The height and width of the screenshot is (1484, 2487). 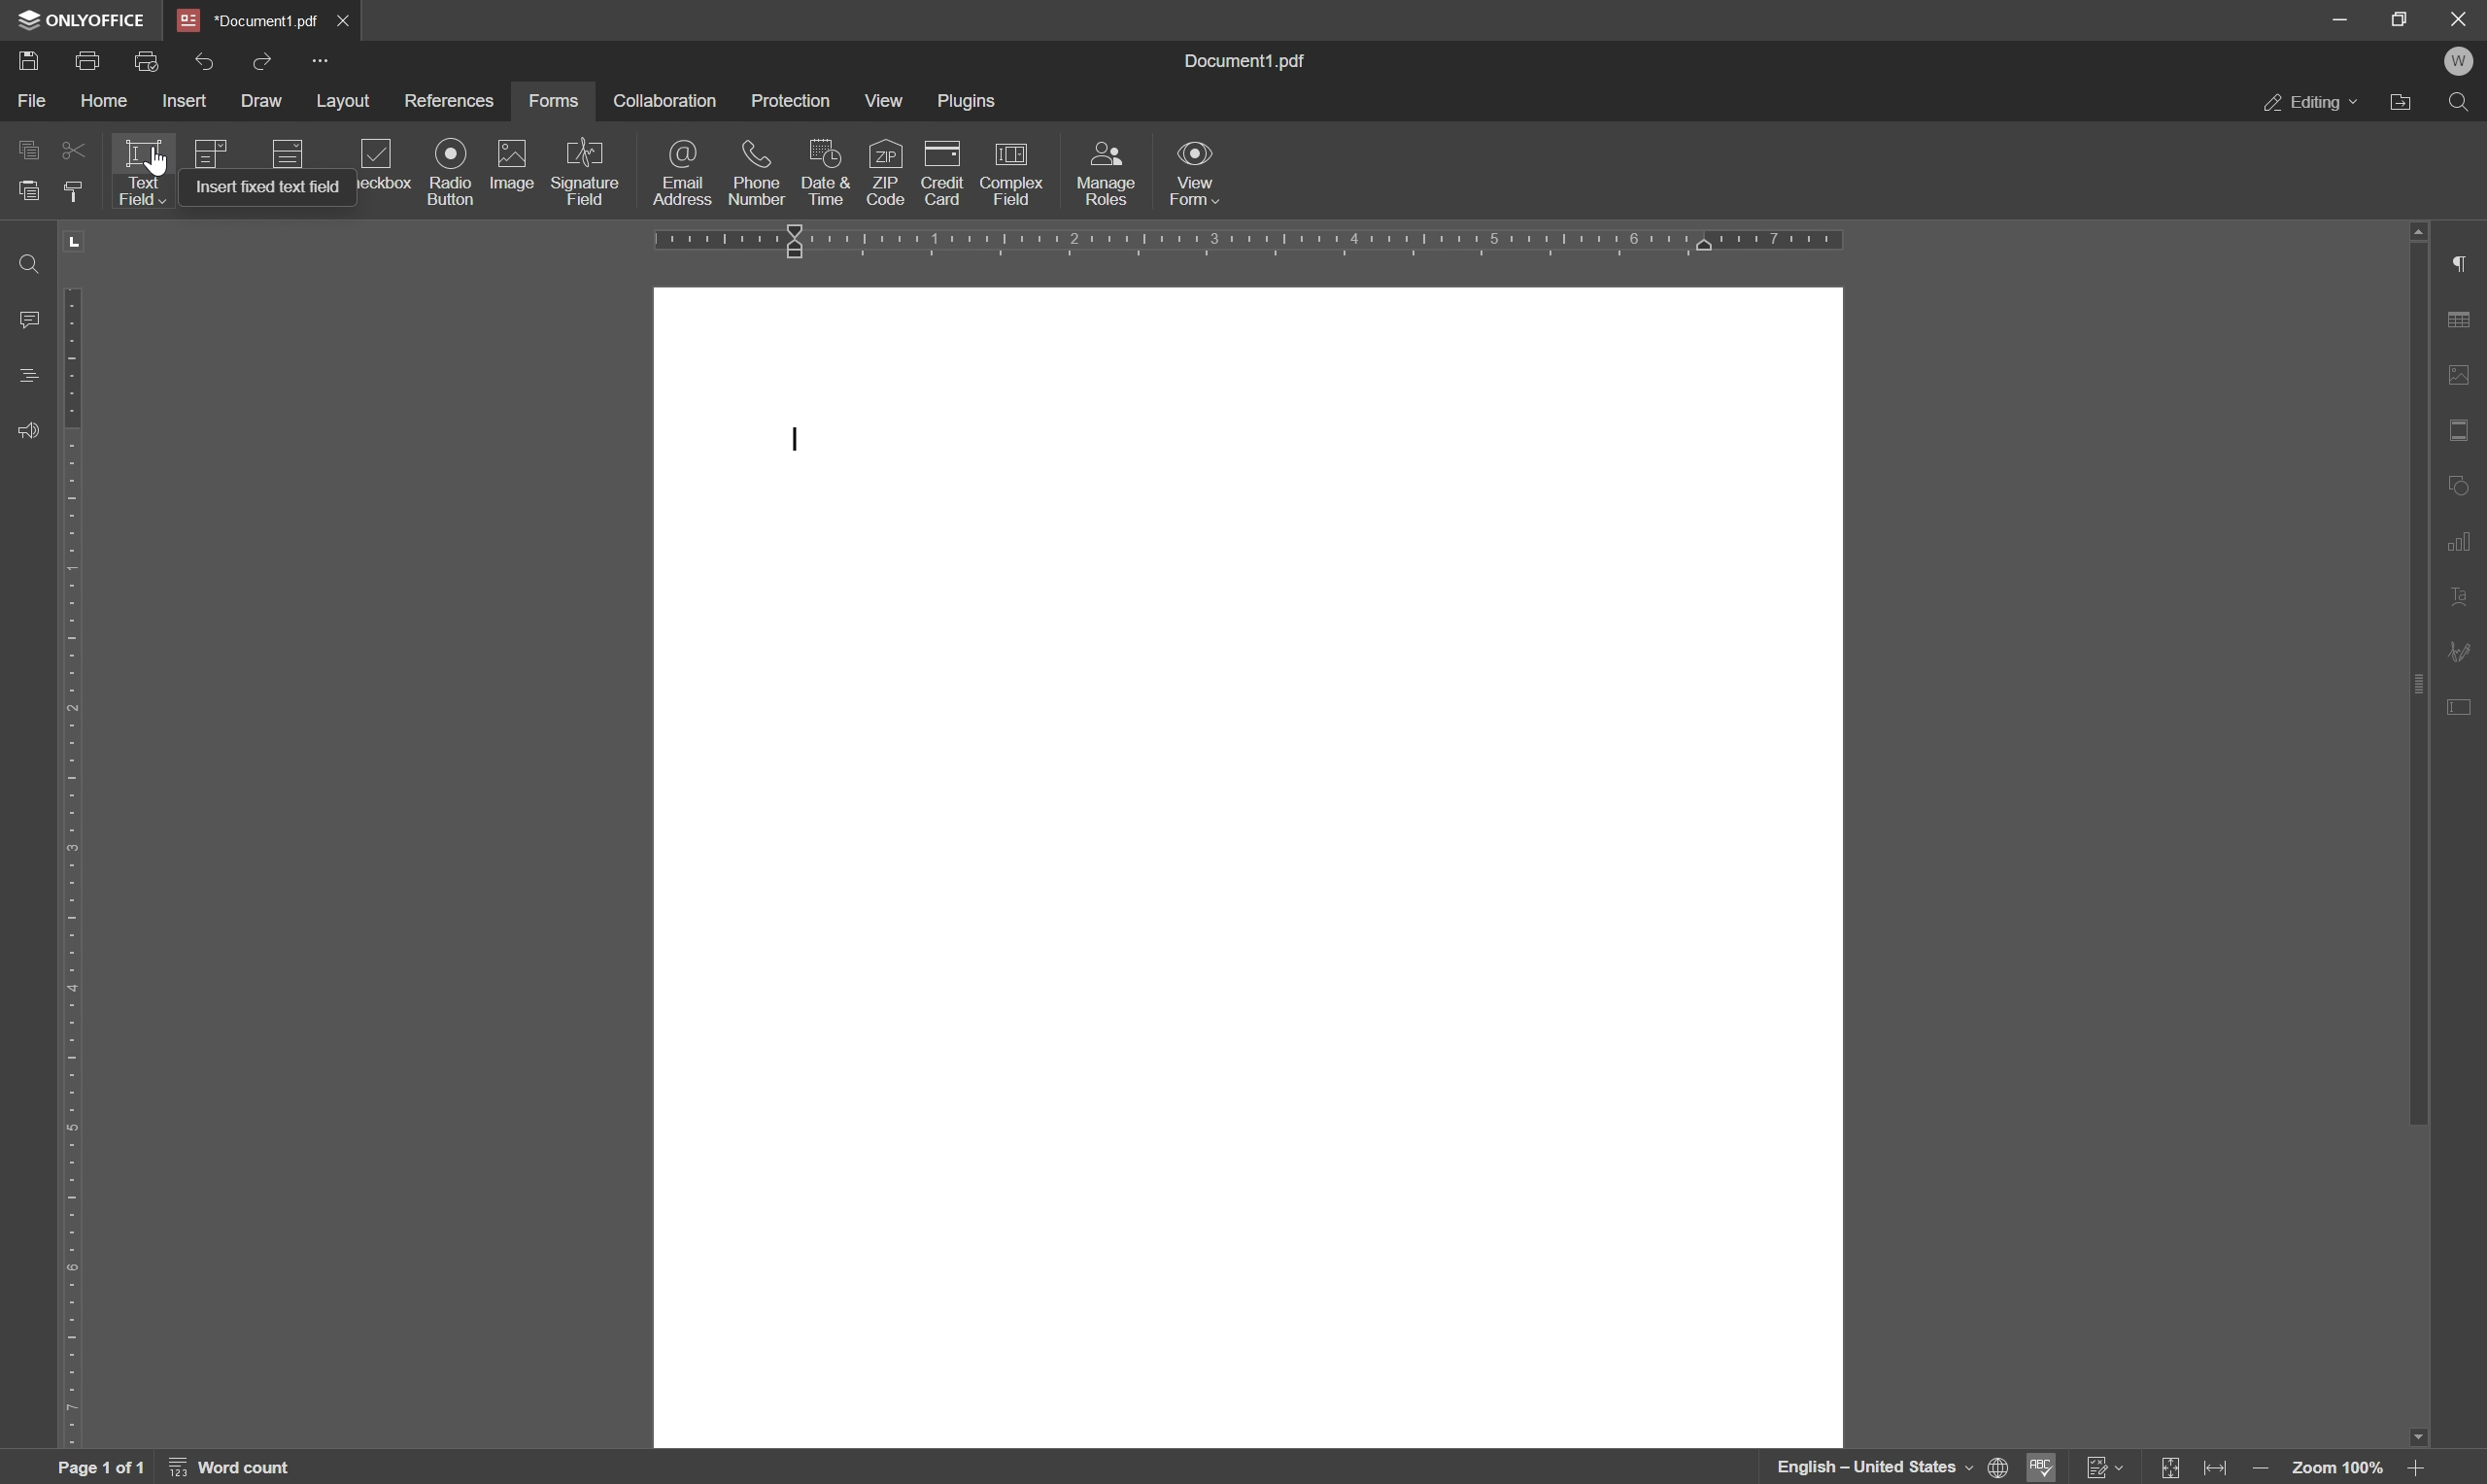 I want to click on cut, so click(x=73, y=148).